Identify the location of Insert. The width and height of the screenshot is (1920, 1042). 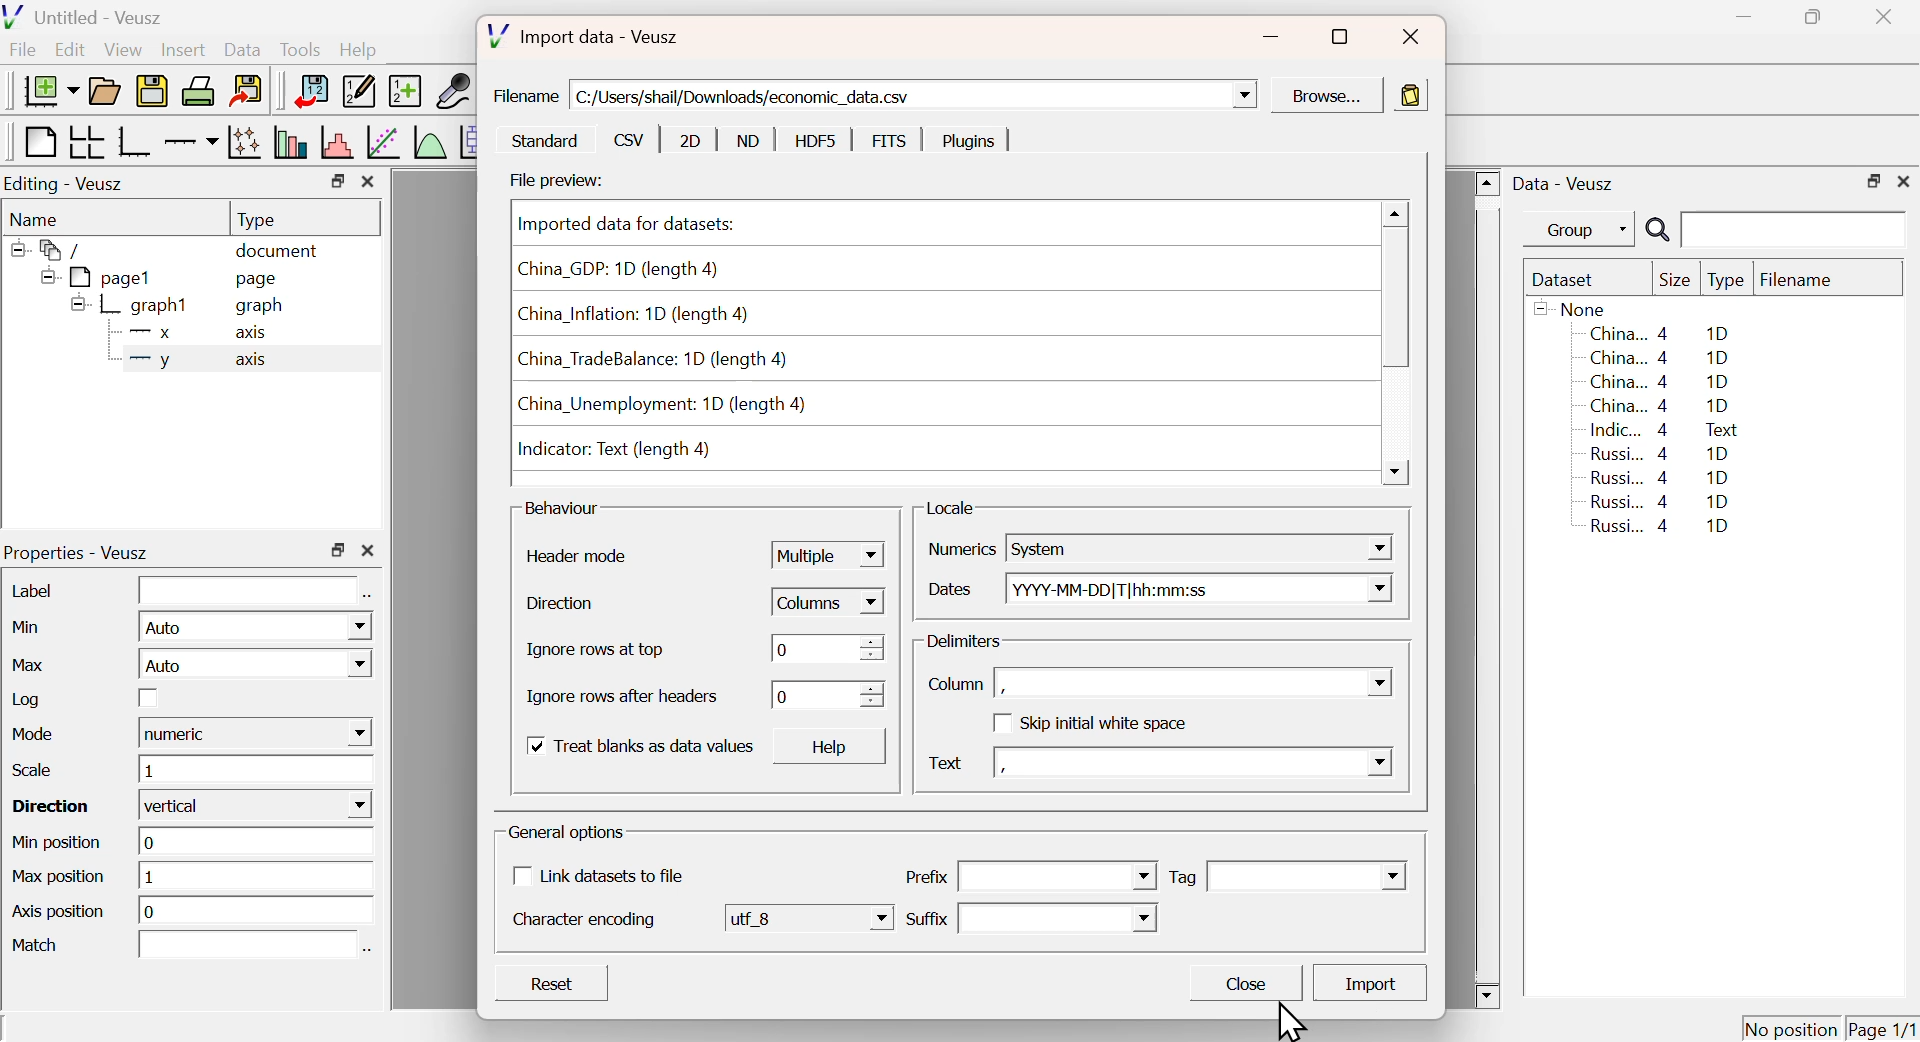
(181, 51).